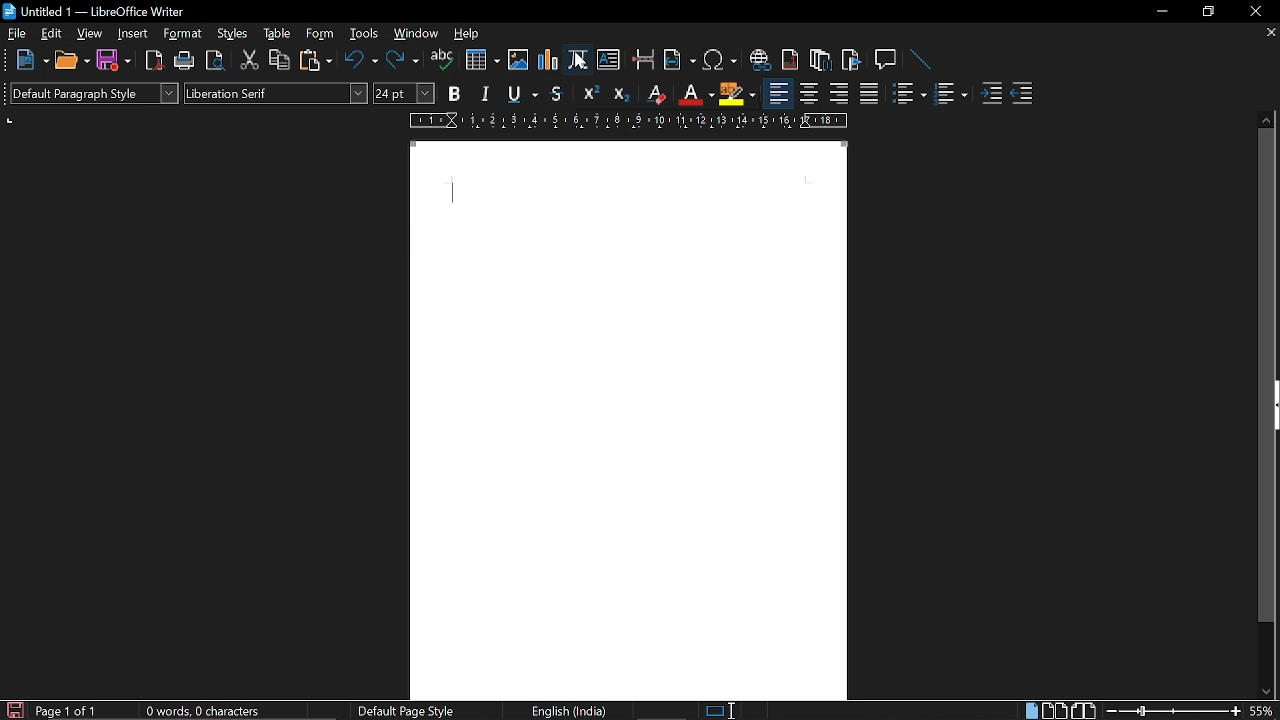 The image size is (1280, 720). What do you see at coordinates (1271, 691) in the screenshot?
I see `move down` at bounding box center [1271, 691].